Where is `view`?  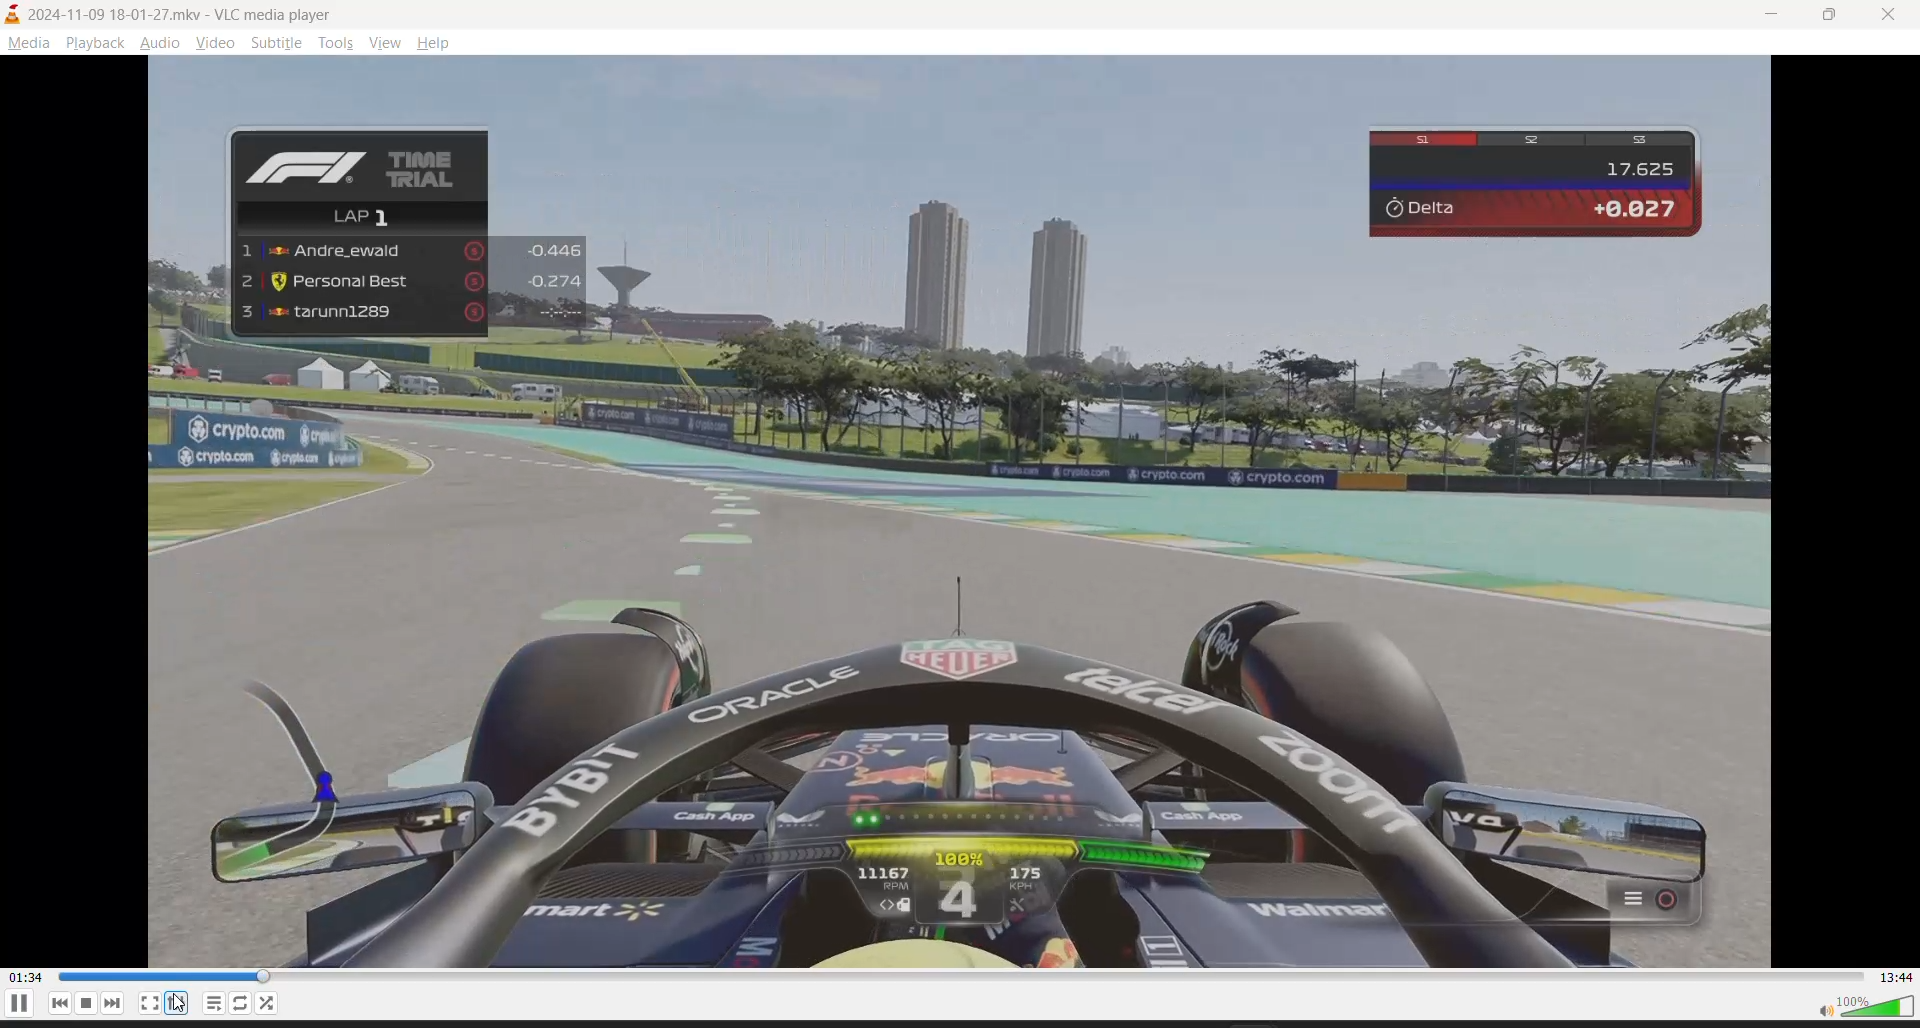 view is located at coordinates (384, 45).